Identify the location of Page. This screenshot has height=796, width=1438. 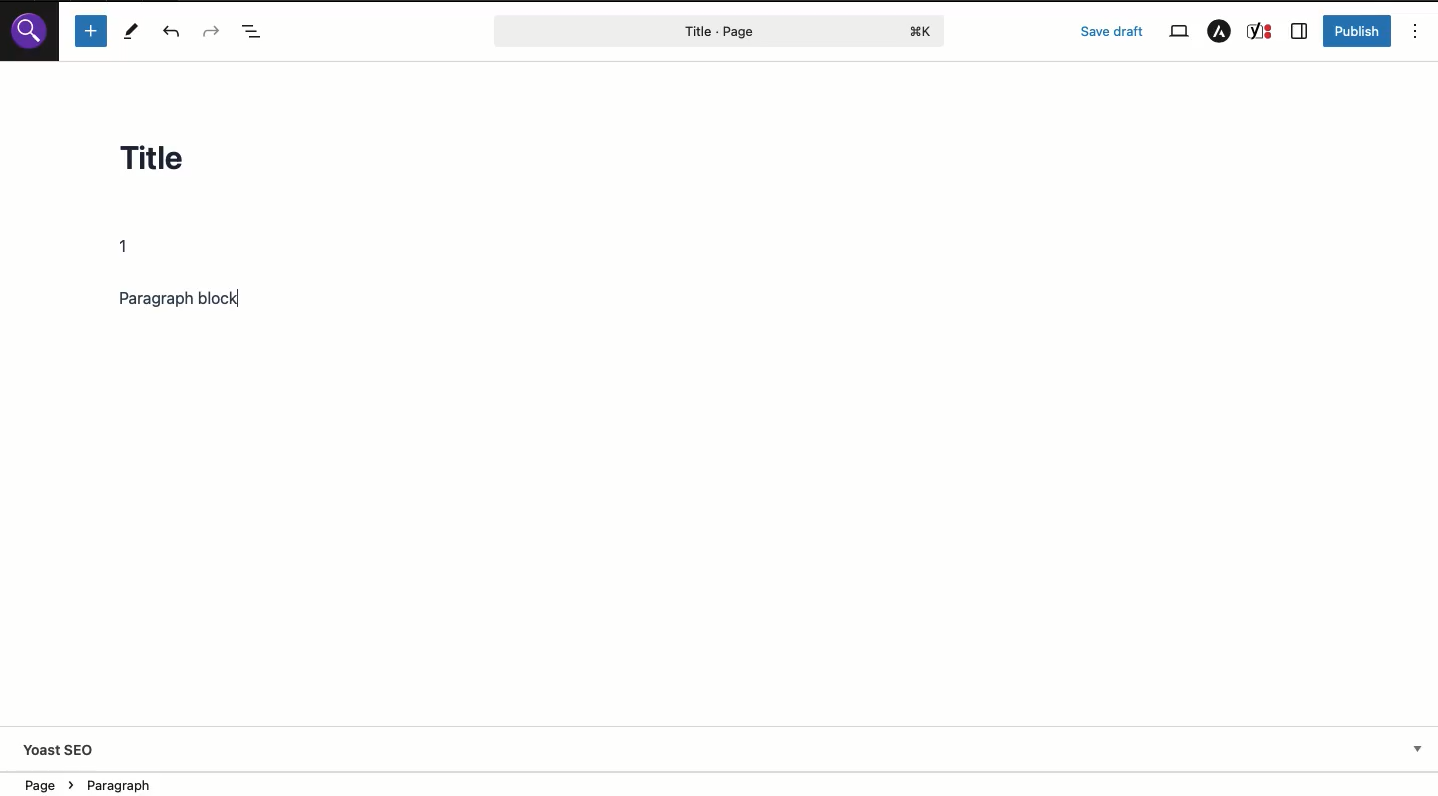
(678, 31).